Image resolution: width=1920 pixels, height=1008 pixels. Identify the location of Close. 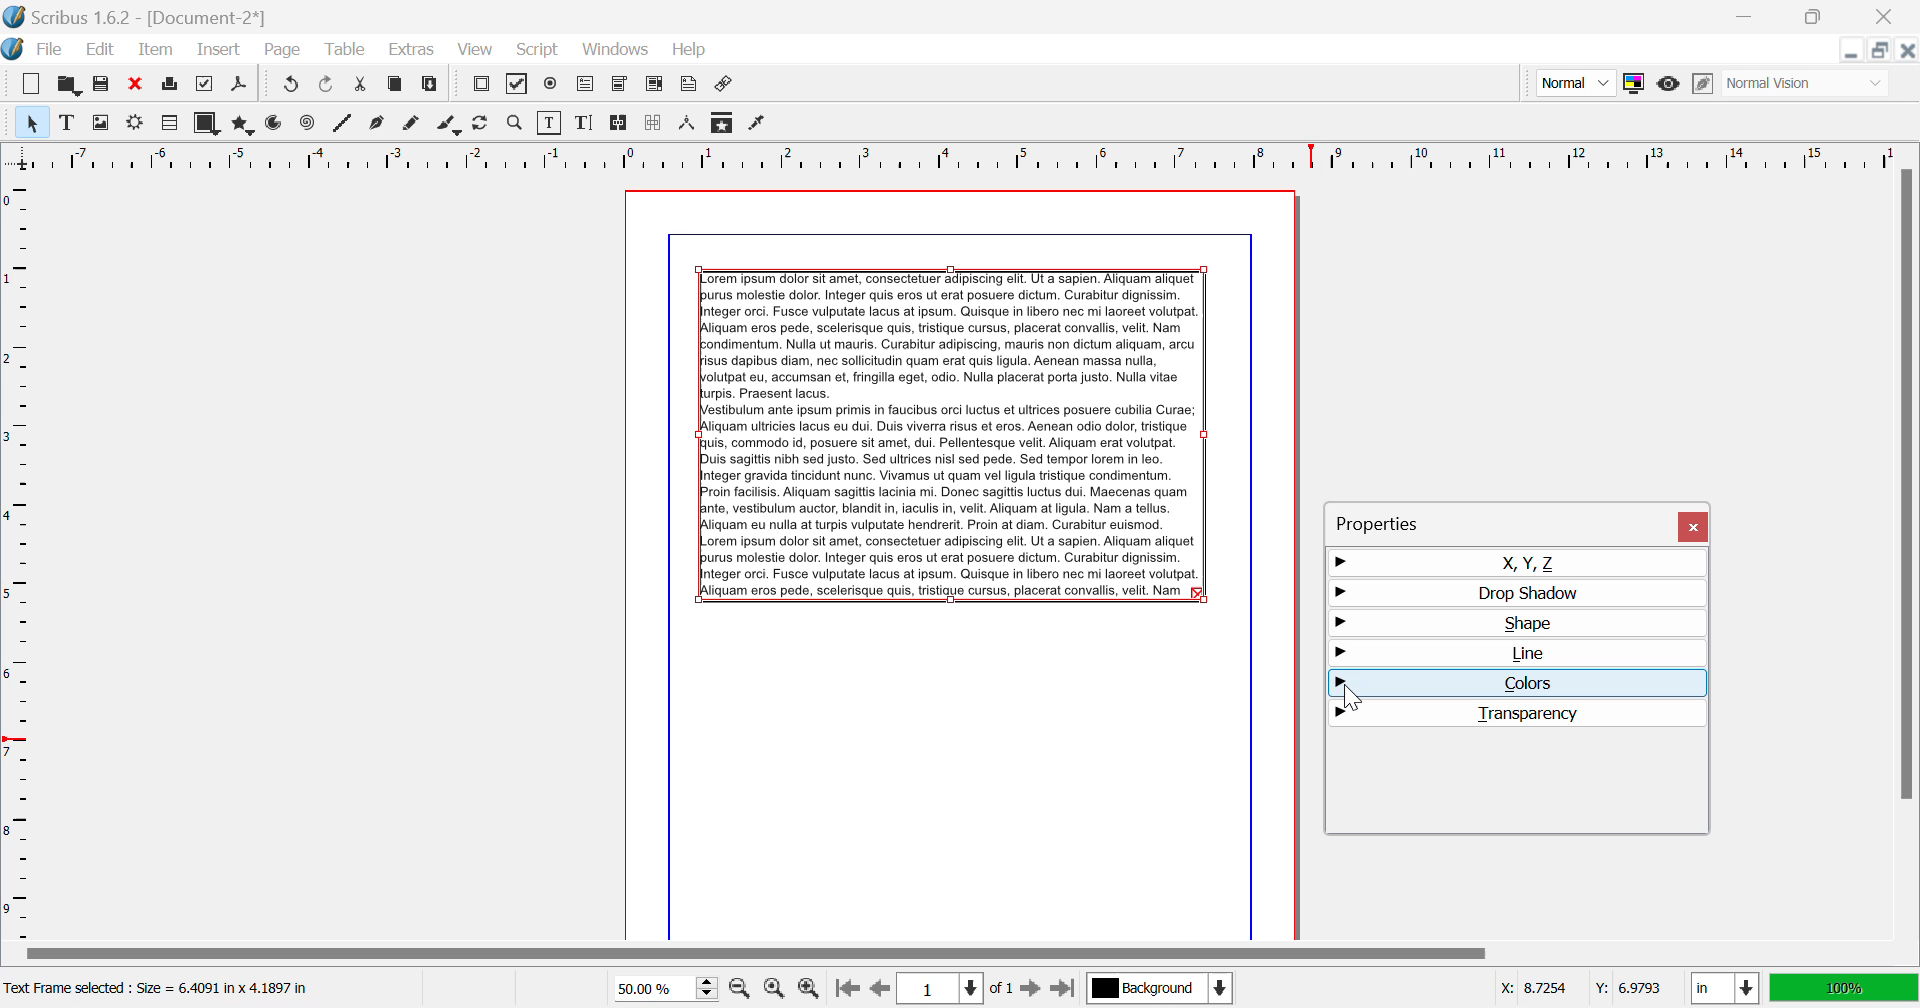
(1908, 49).